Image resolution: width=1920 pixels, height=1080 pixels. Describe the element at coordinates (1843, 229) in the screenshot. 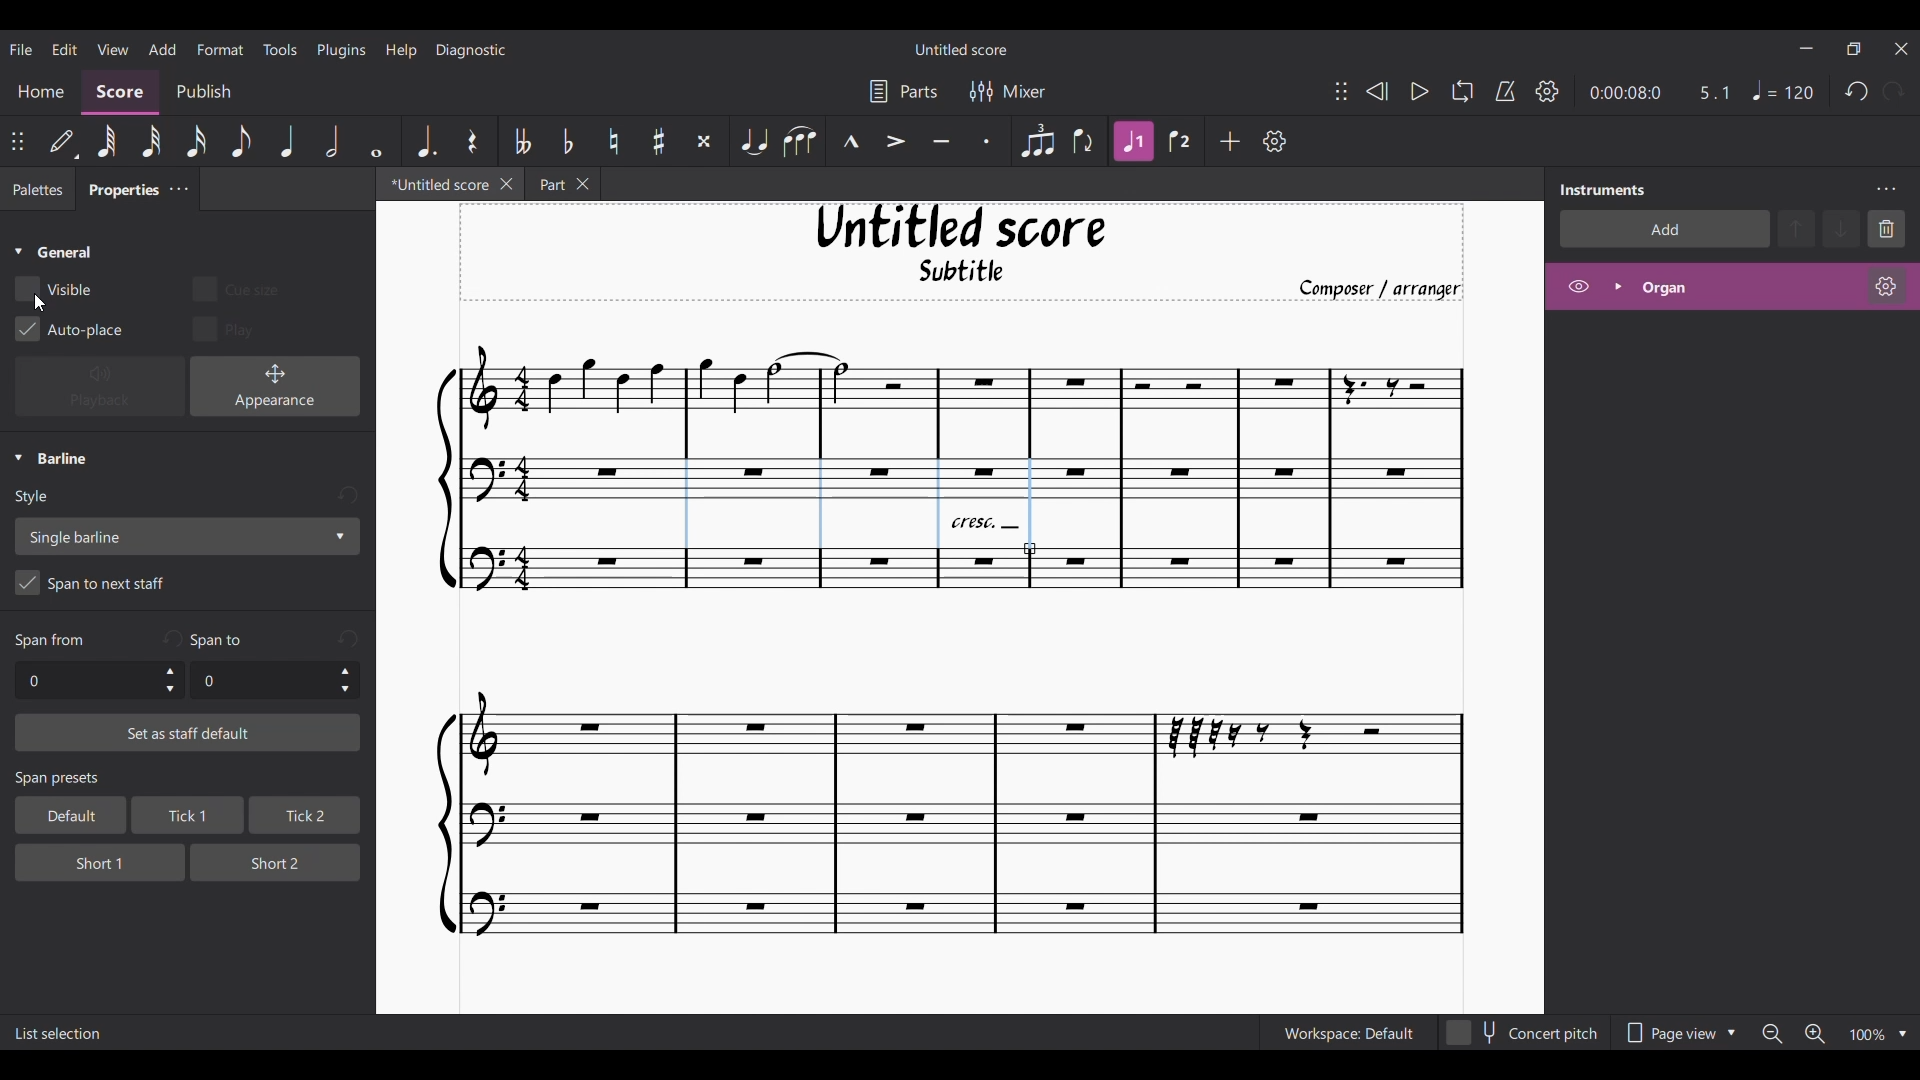

I see `Move selection down` at that location.